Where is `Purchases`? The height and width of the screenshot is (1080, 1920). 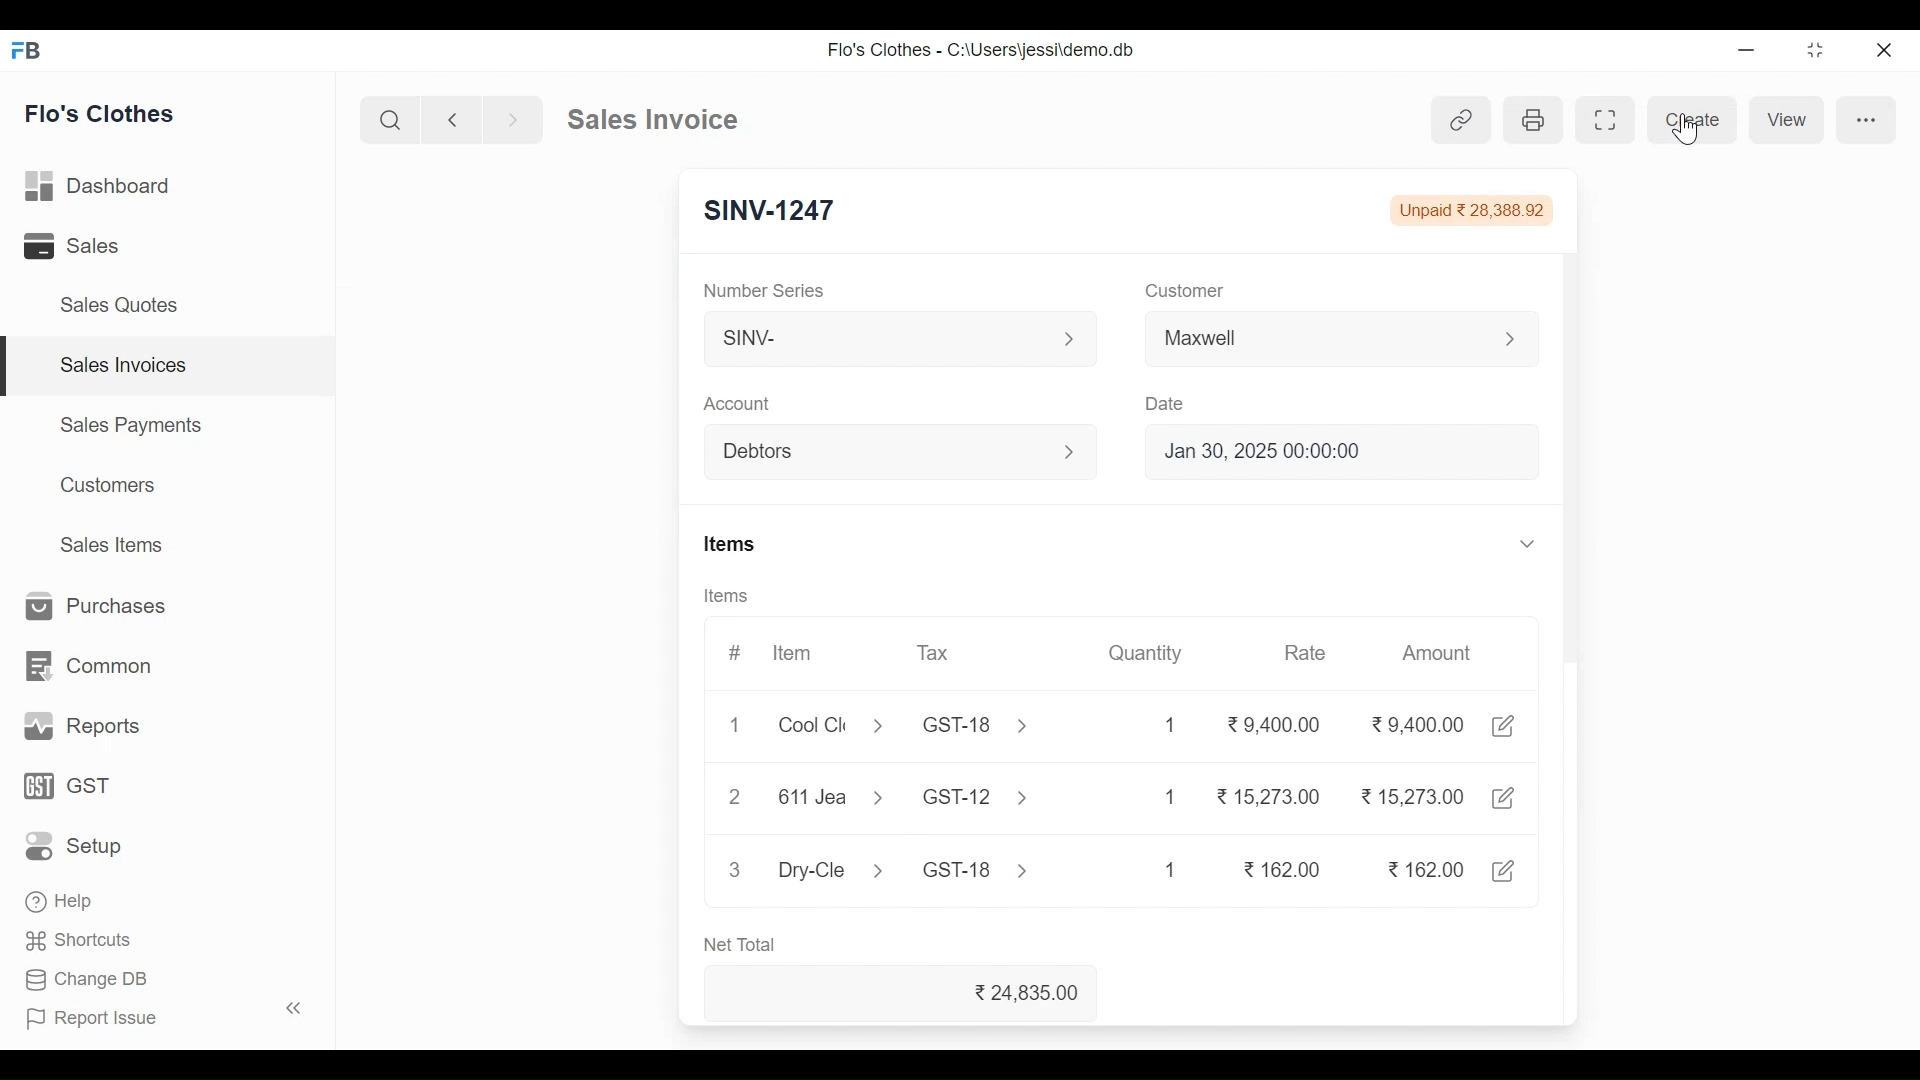
Purchases is located at coordinates (88, 607).